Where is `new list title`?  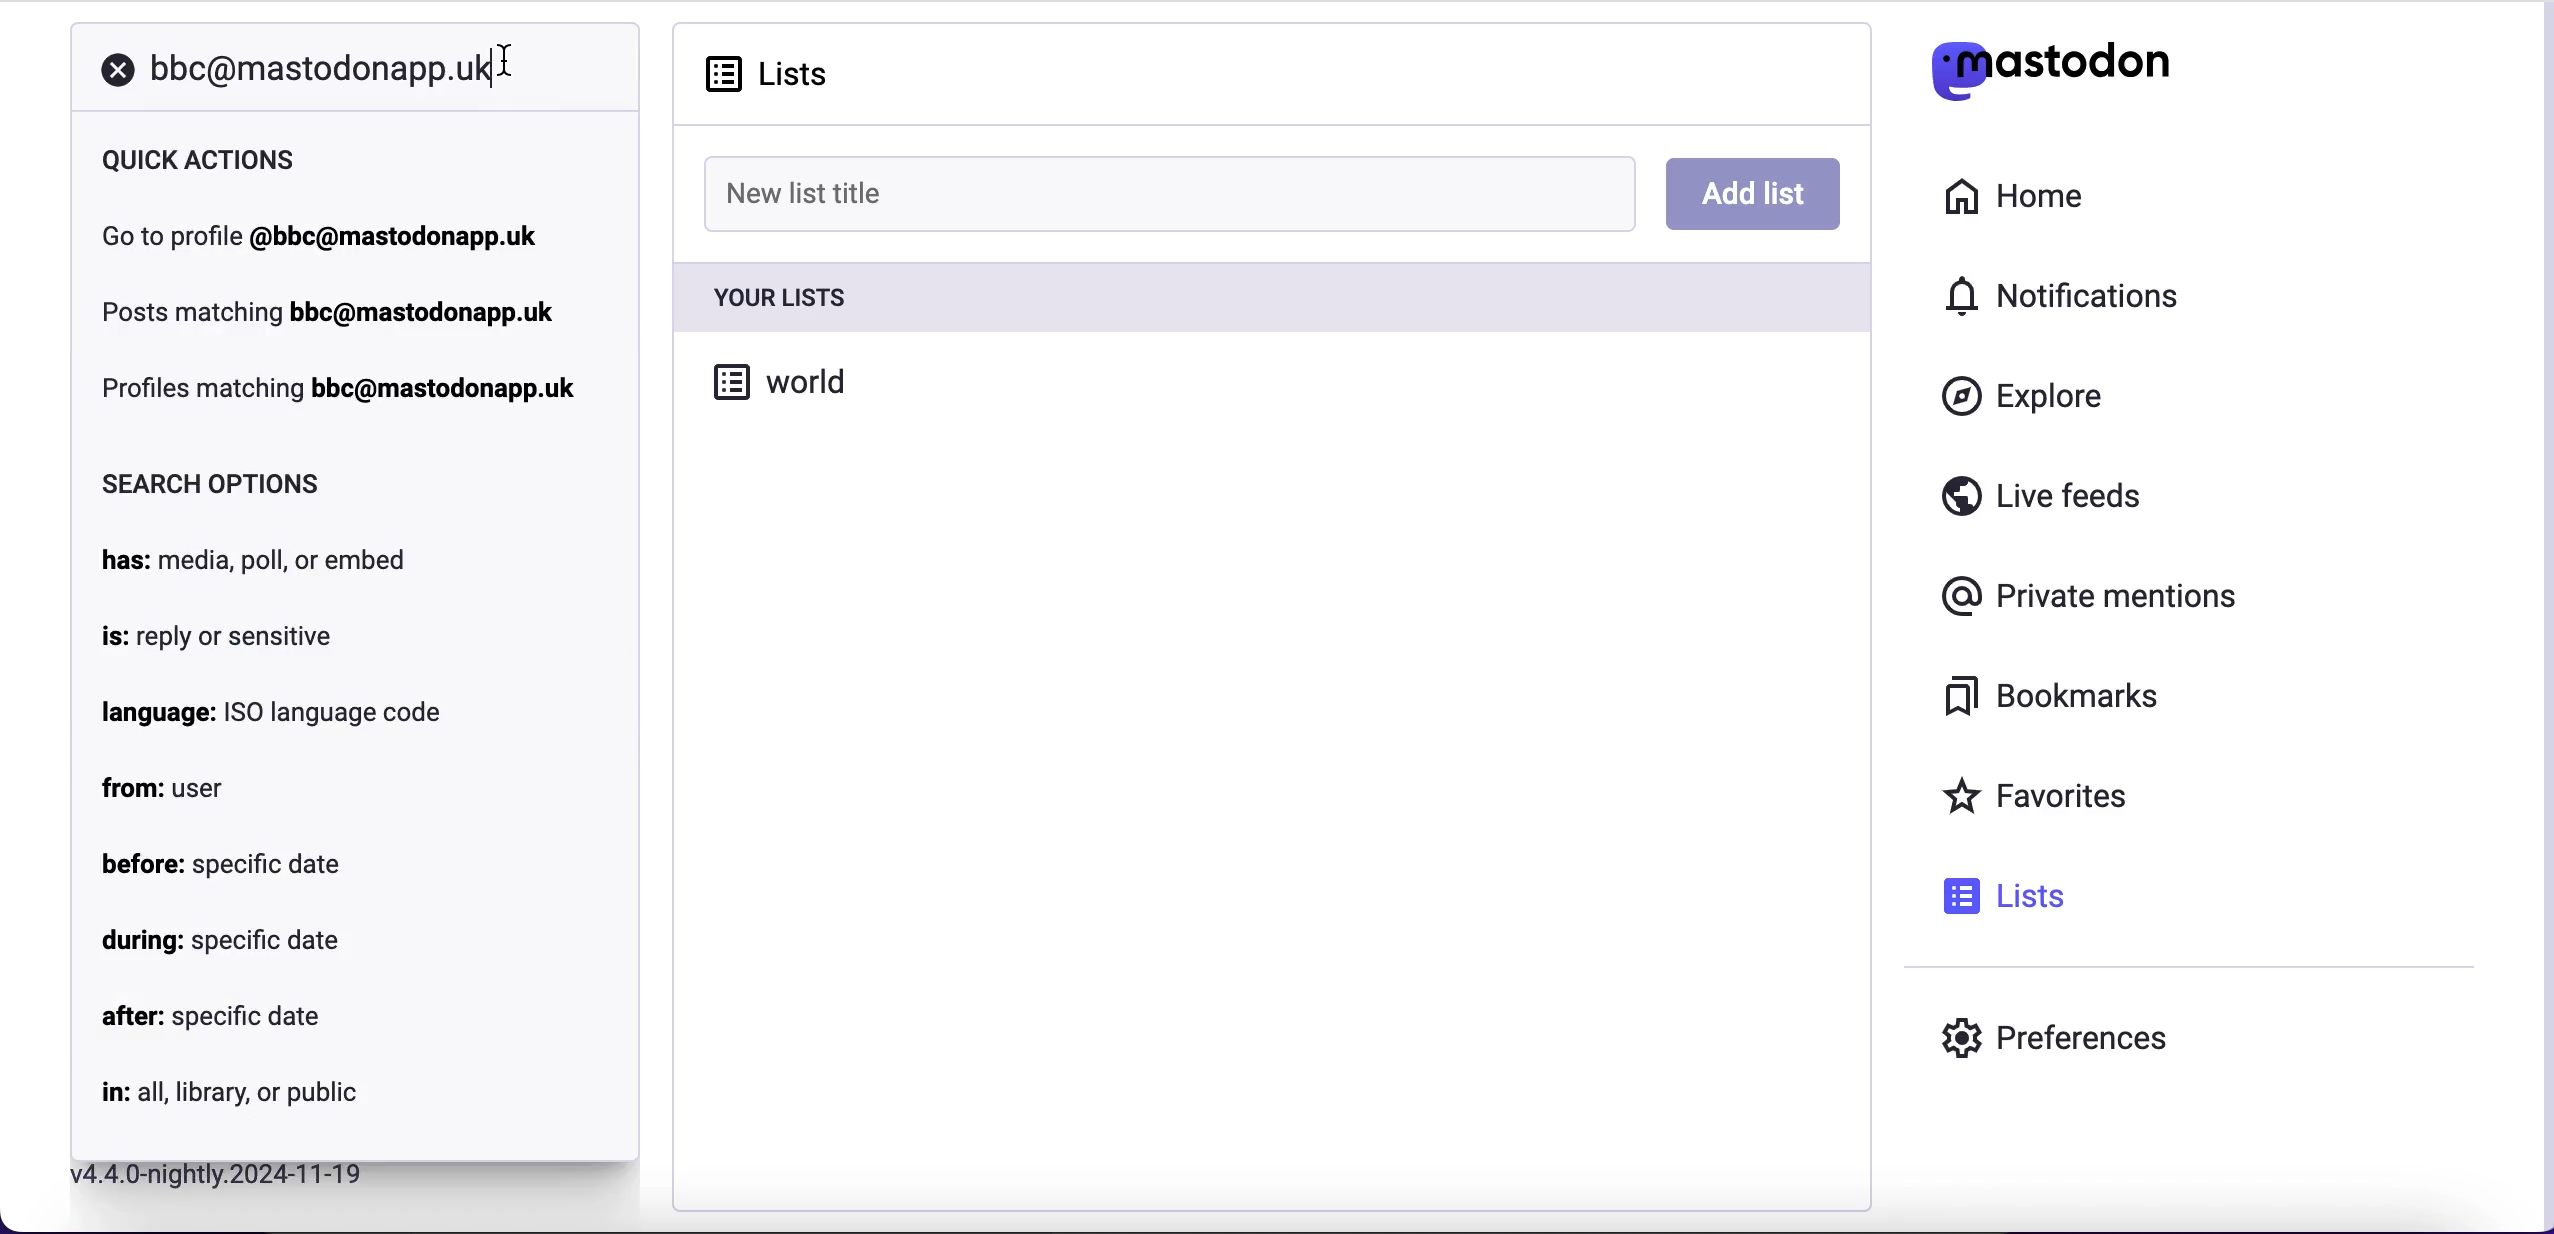 new list title is located at coordinates (1170, 192).